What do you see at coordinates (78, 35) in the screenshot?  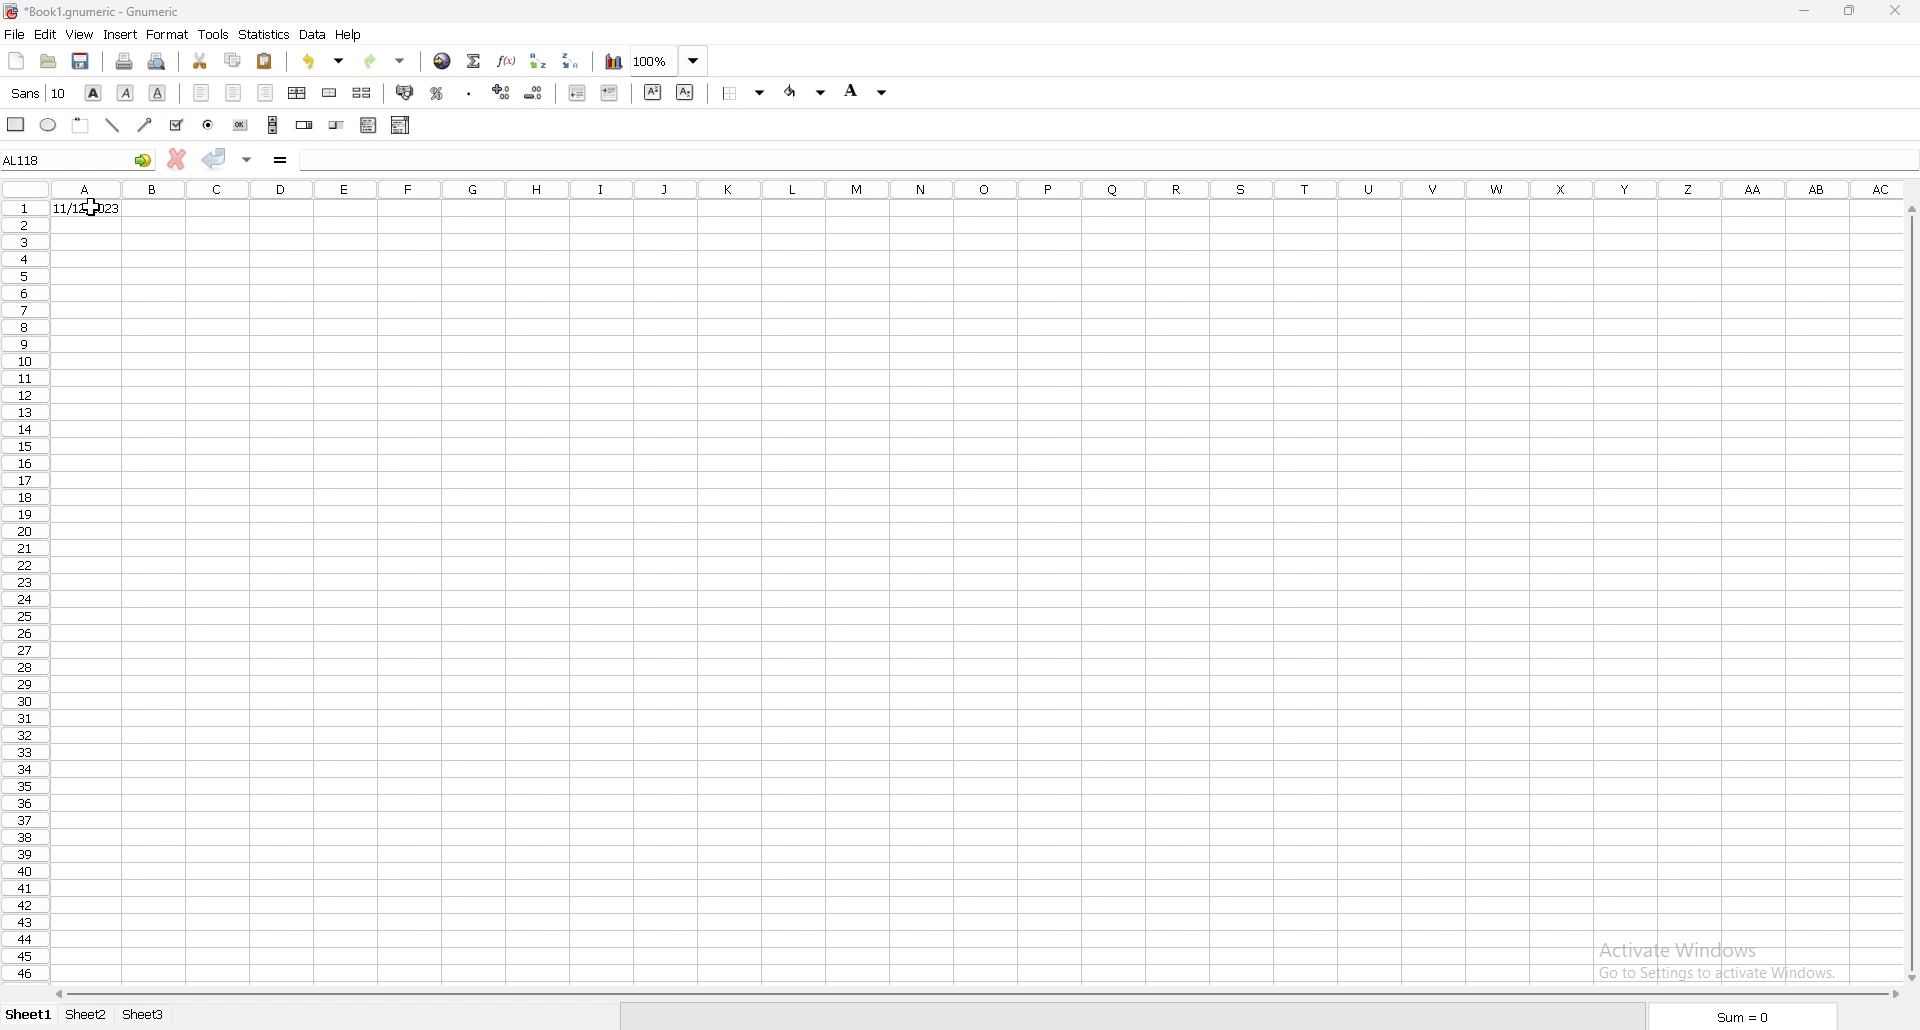 I see `view` at bounding box center [78, 35].